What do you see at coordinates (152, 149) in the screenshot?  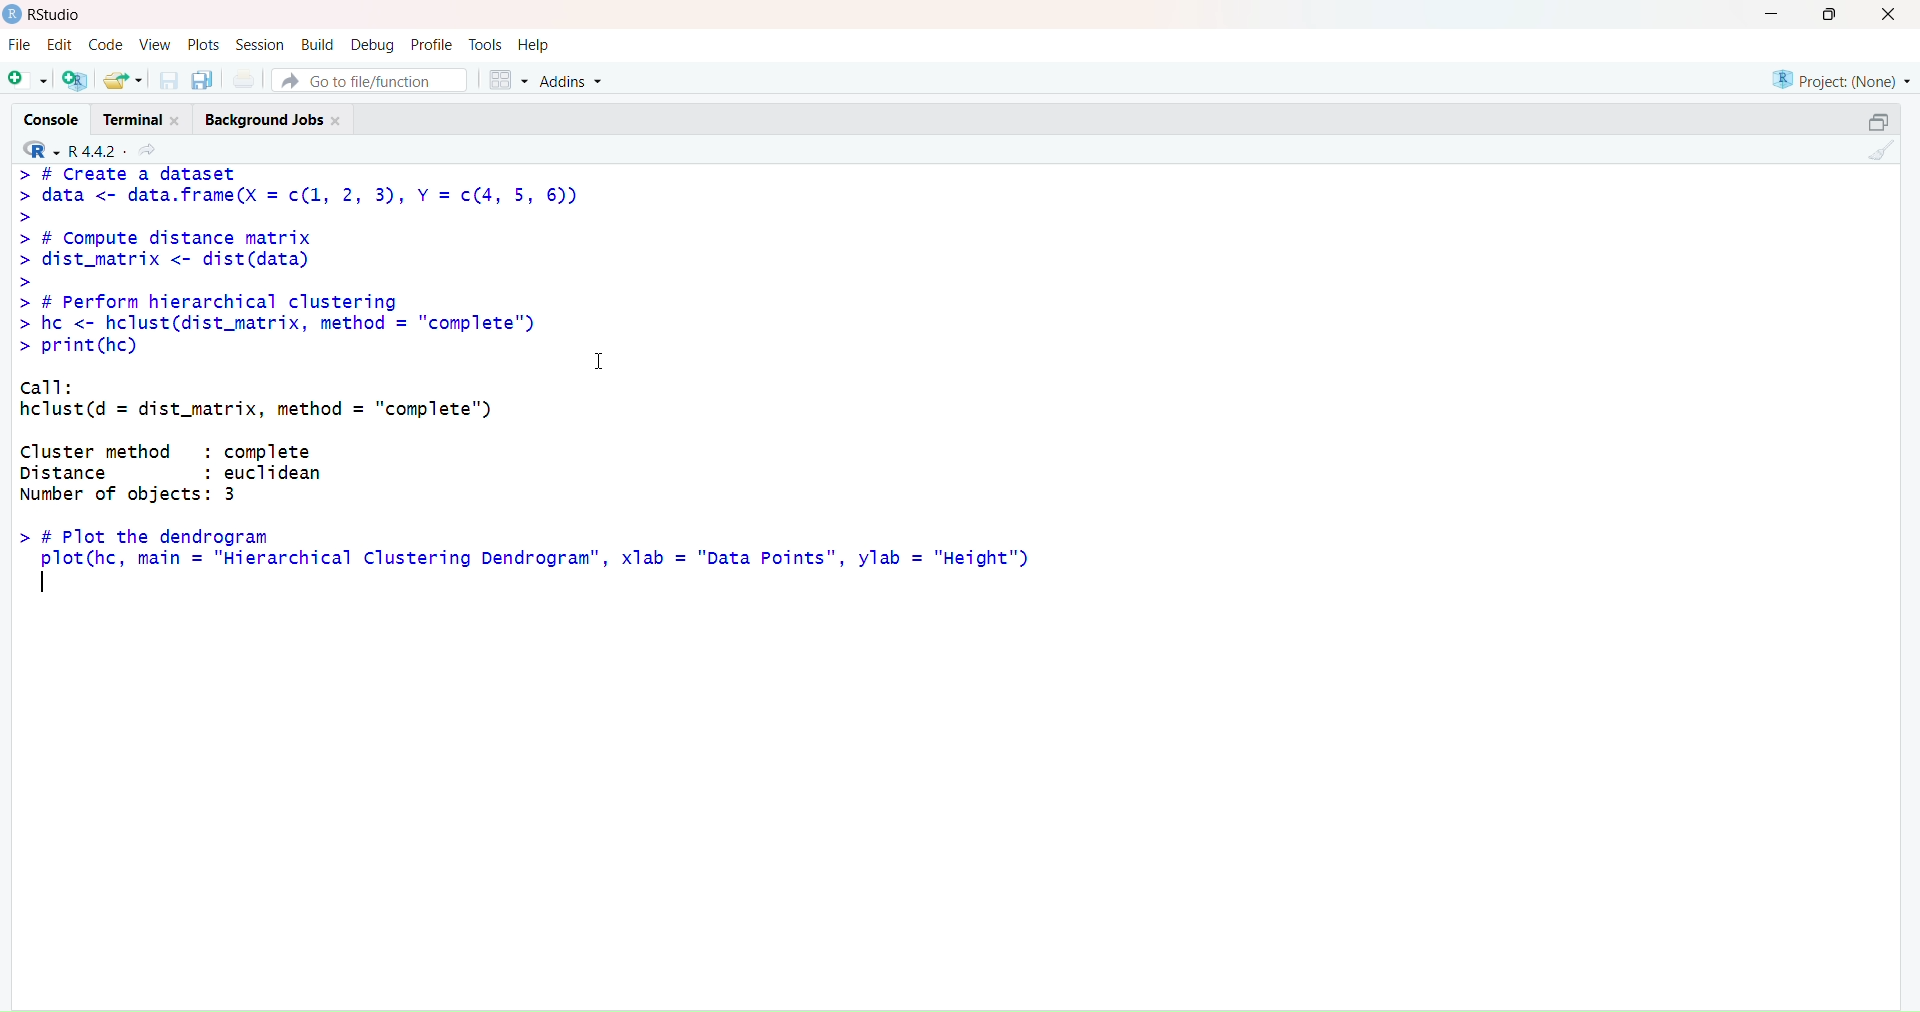 I see ` View the current working directory` at bounding box center [152, 149].